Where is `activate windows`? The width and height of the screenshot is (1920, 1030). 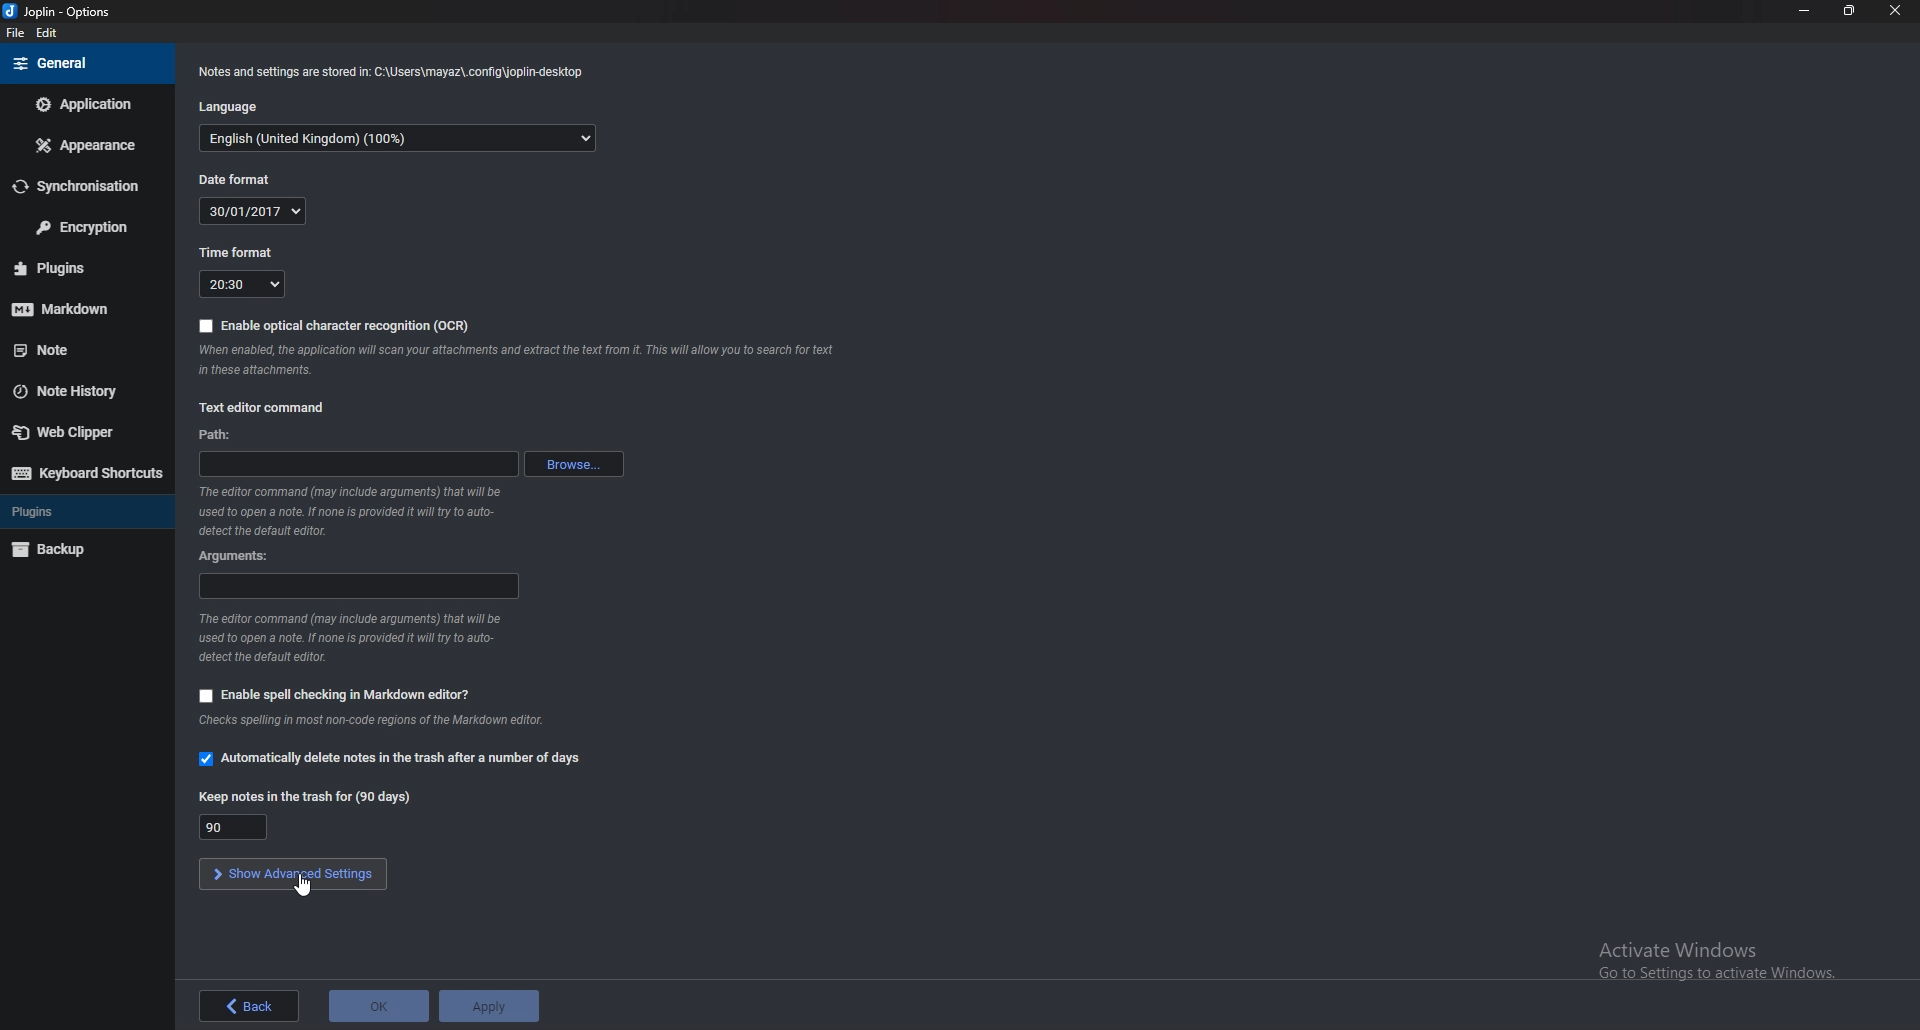 activate windows is located at coordinates (1704, 954).